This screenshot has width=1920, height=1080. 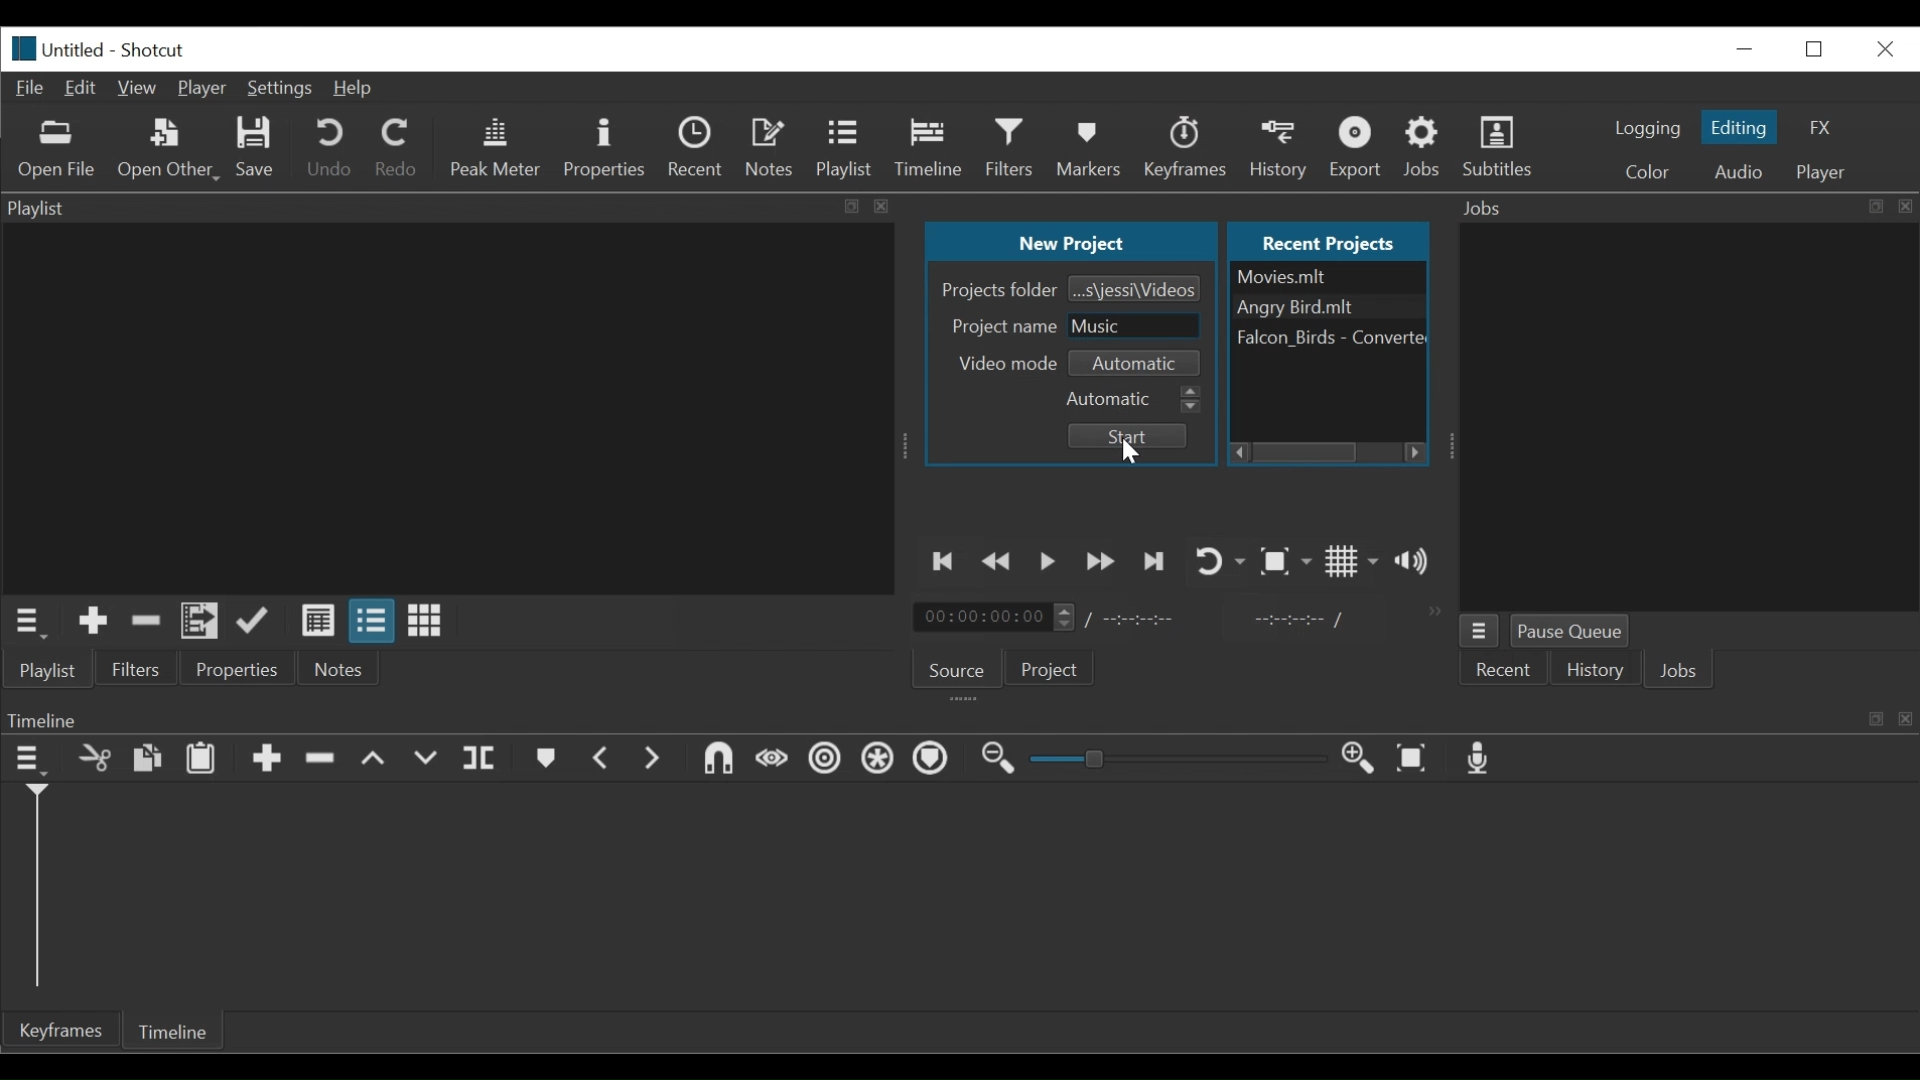 What do you see at coordinates (92, 757) in the screenshot?
I see `Remove cut` at bounding box center [92, 757].